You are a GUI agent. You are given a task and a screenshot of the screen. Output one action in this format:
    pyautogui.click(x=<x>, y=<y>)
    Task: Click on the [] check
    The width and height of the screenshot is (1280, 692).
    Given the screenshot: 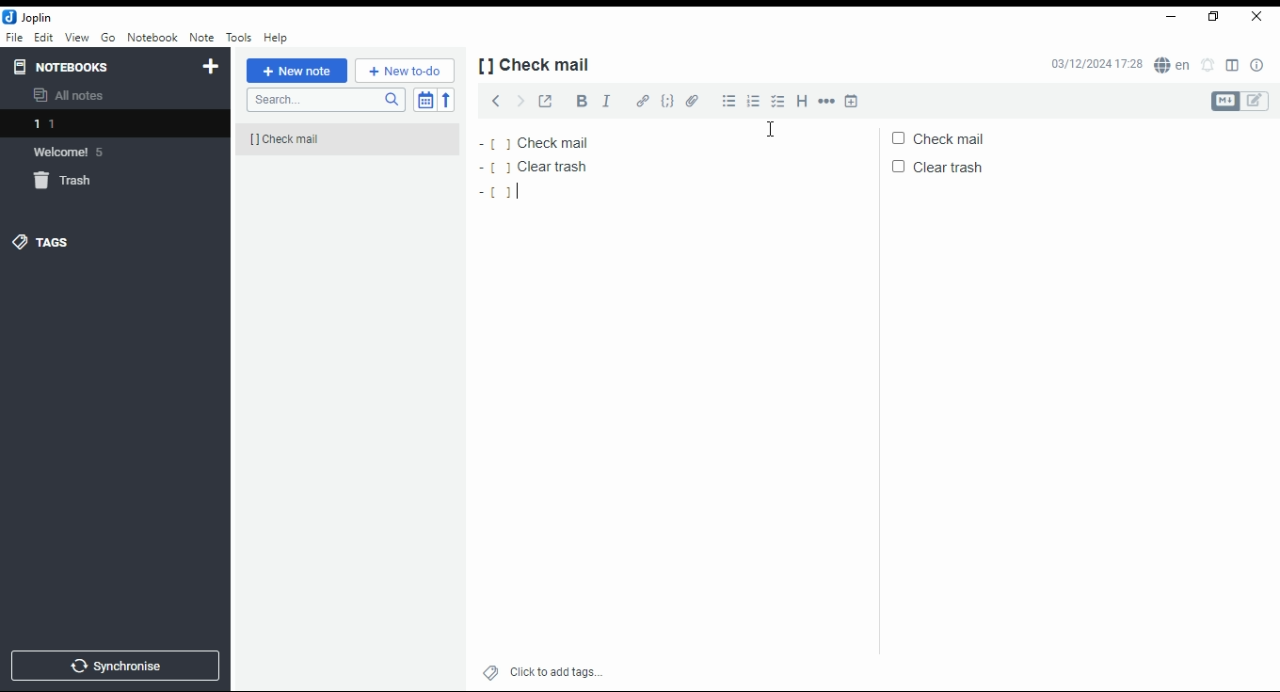 What is the action you would take?
    pyautogui.click(x=332, y=139)
    